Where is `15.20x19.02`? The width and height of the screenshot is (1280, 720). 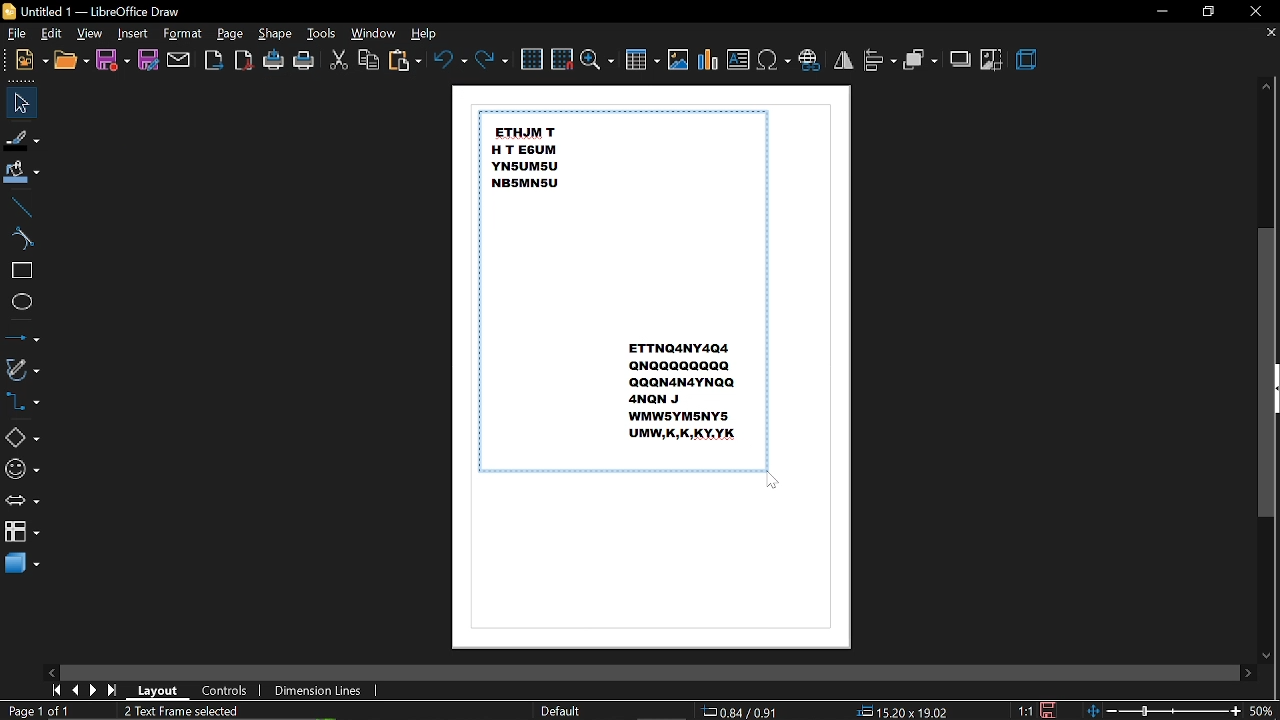
15.20x19.02 is located at coordinates (906, 712).